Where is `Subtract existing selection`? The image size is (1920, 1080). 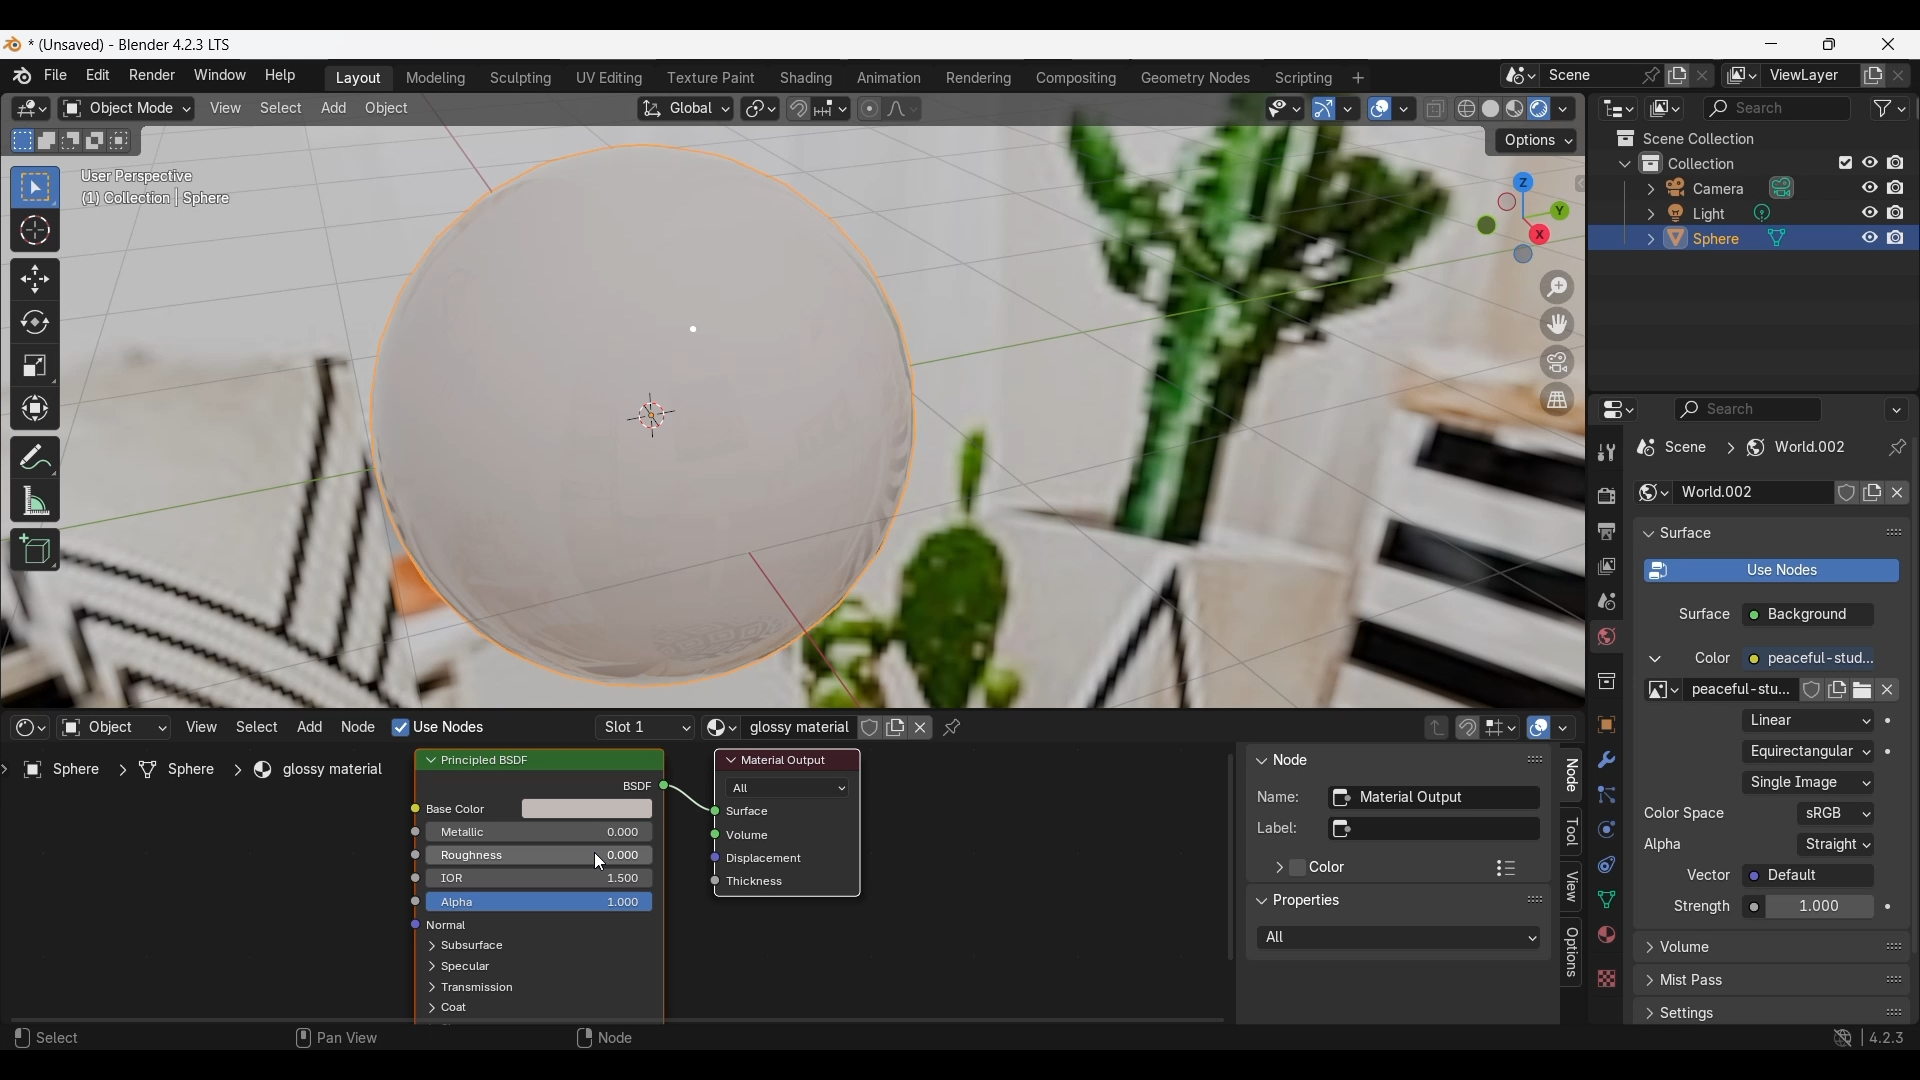 Subtract existing selection is located at coordinates (71, 141).